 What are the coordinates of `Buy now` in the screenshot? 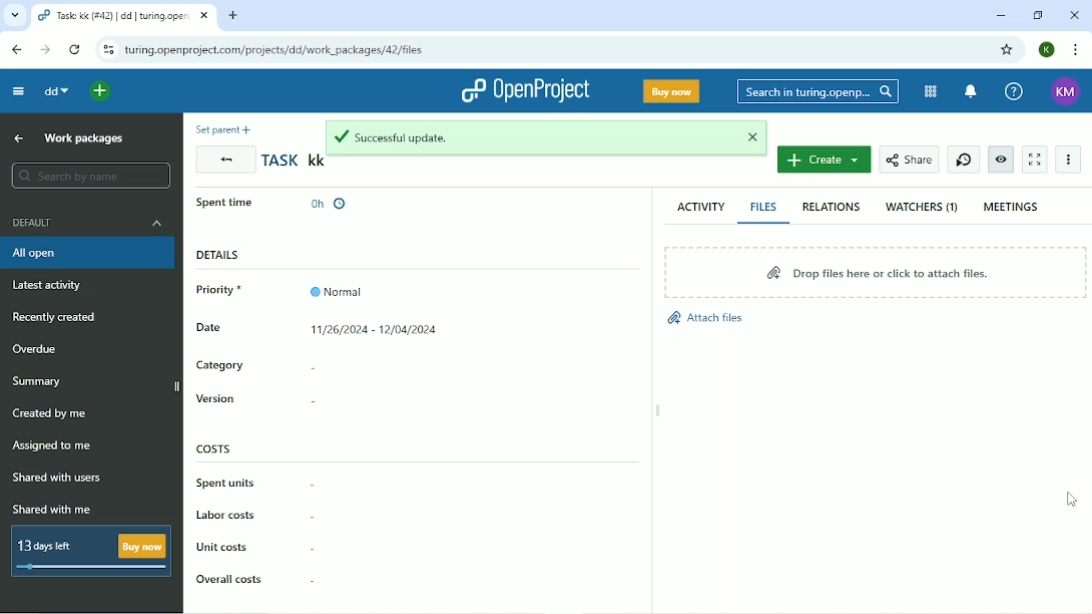 It's located at (671, 91).